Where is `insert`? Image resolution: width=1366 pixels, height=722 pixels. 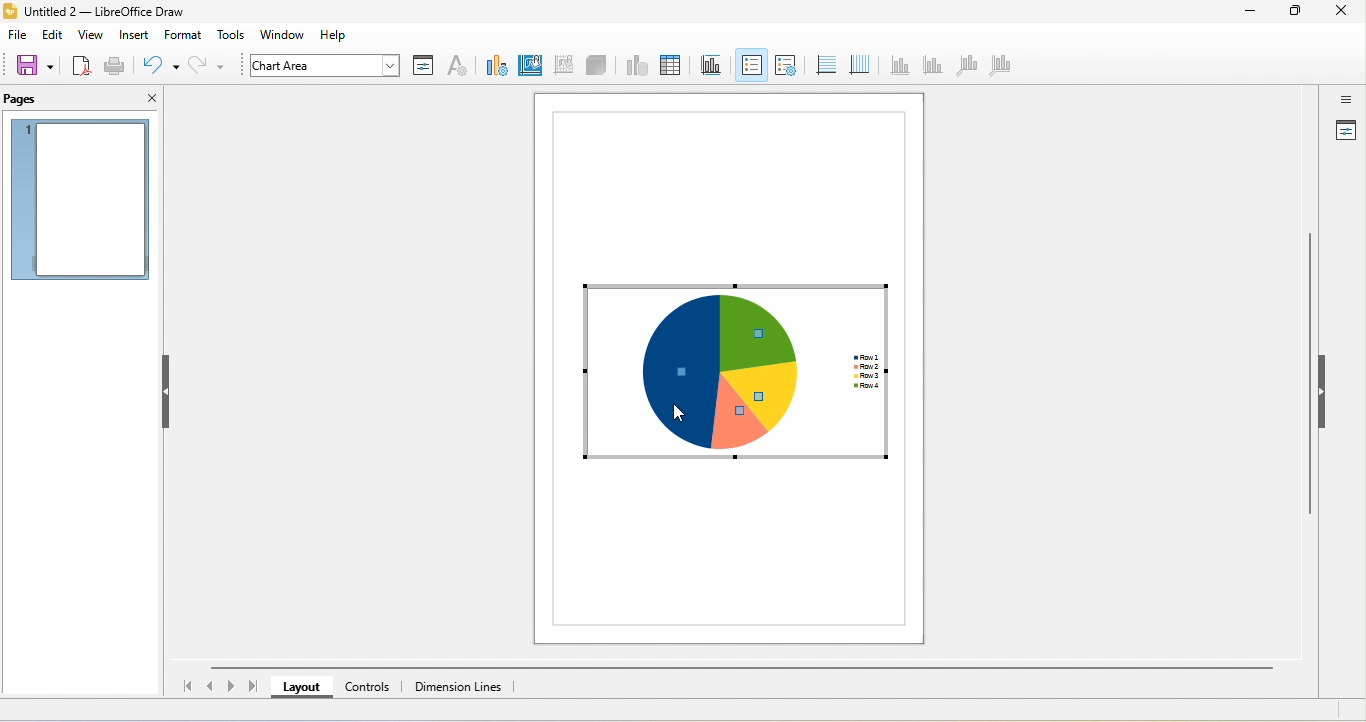 insert is located at coordinates (133, 35).